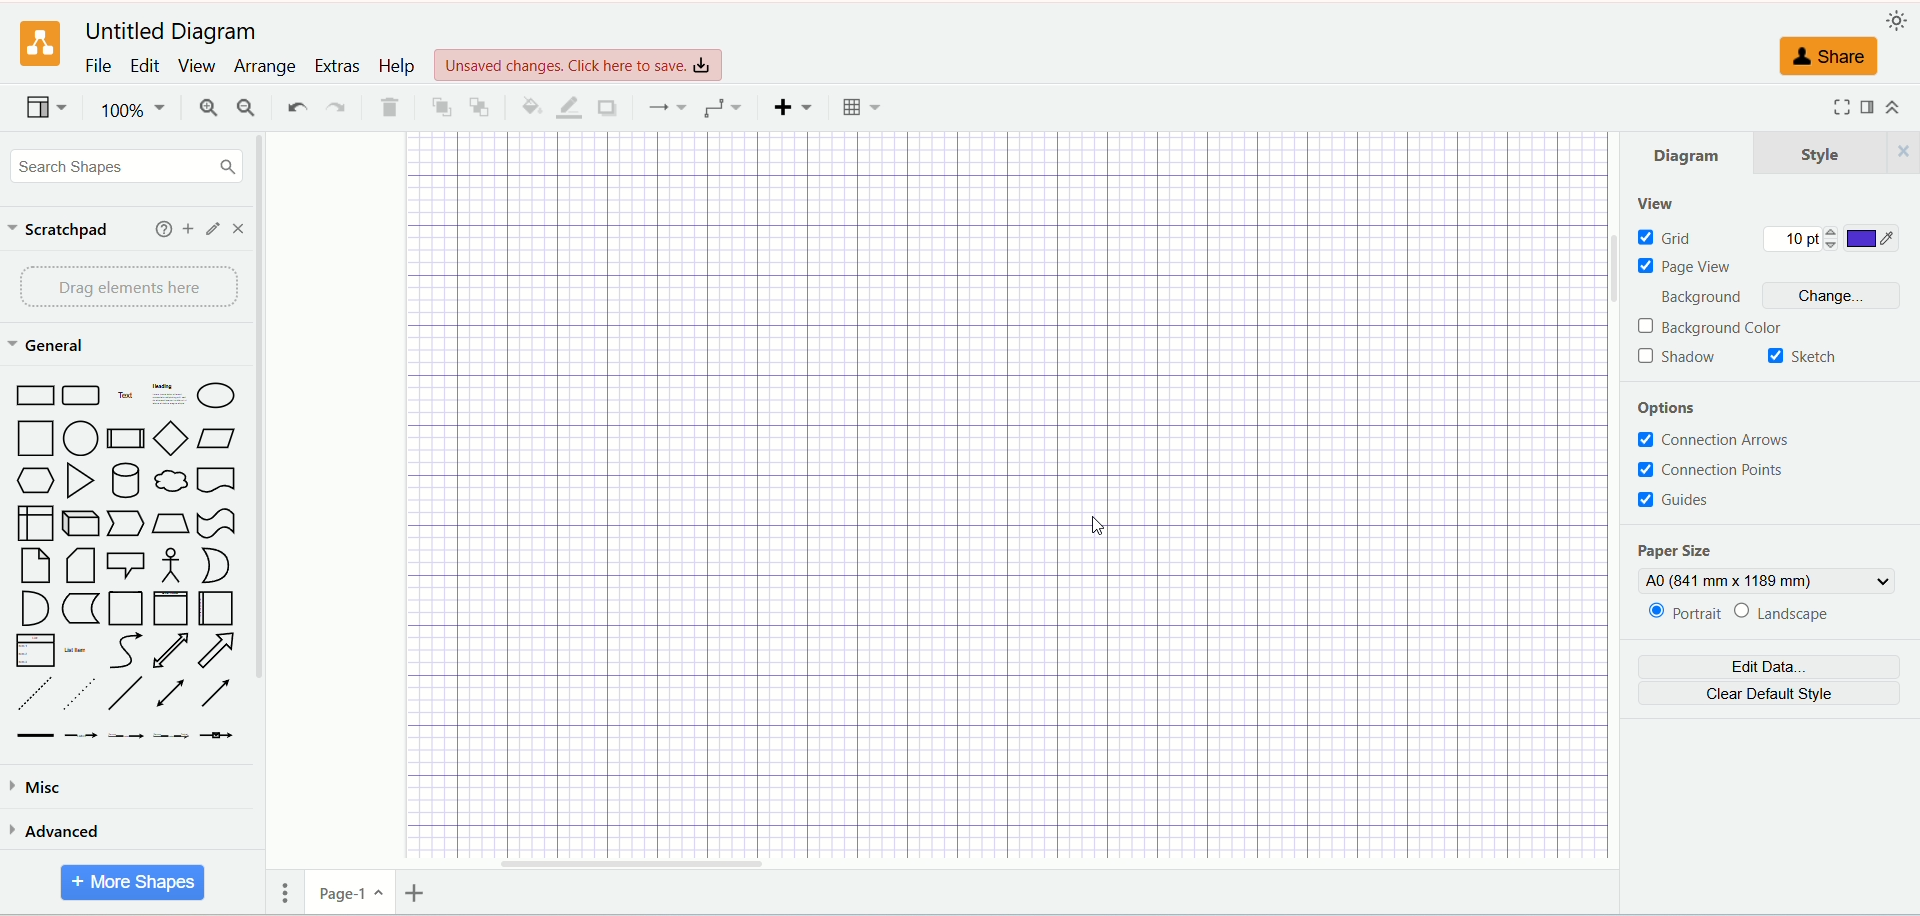 This screenshot has height=916, width=1920. Describe the element at coordinates (126, 398) in the screenshot. I see `Text` at that location.